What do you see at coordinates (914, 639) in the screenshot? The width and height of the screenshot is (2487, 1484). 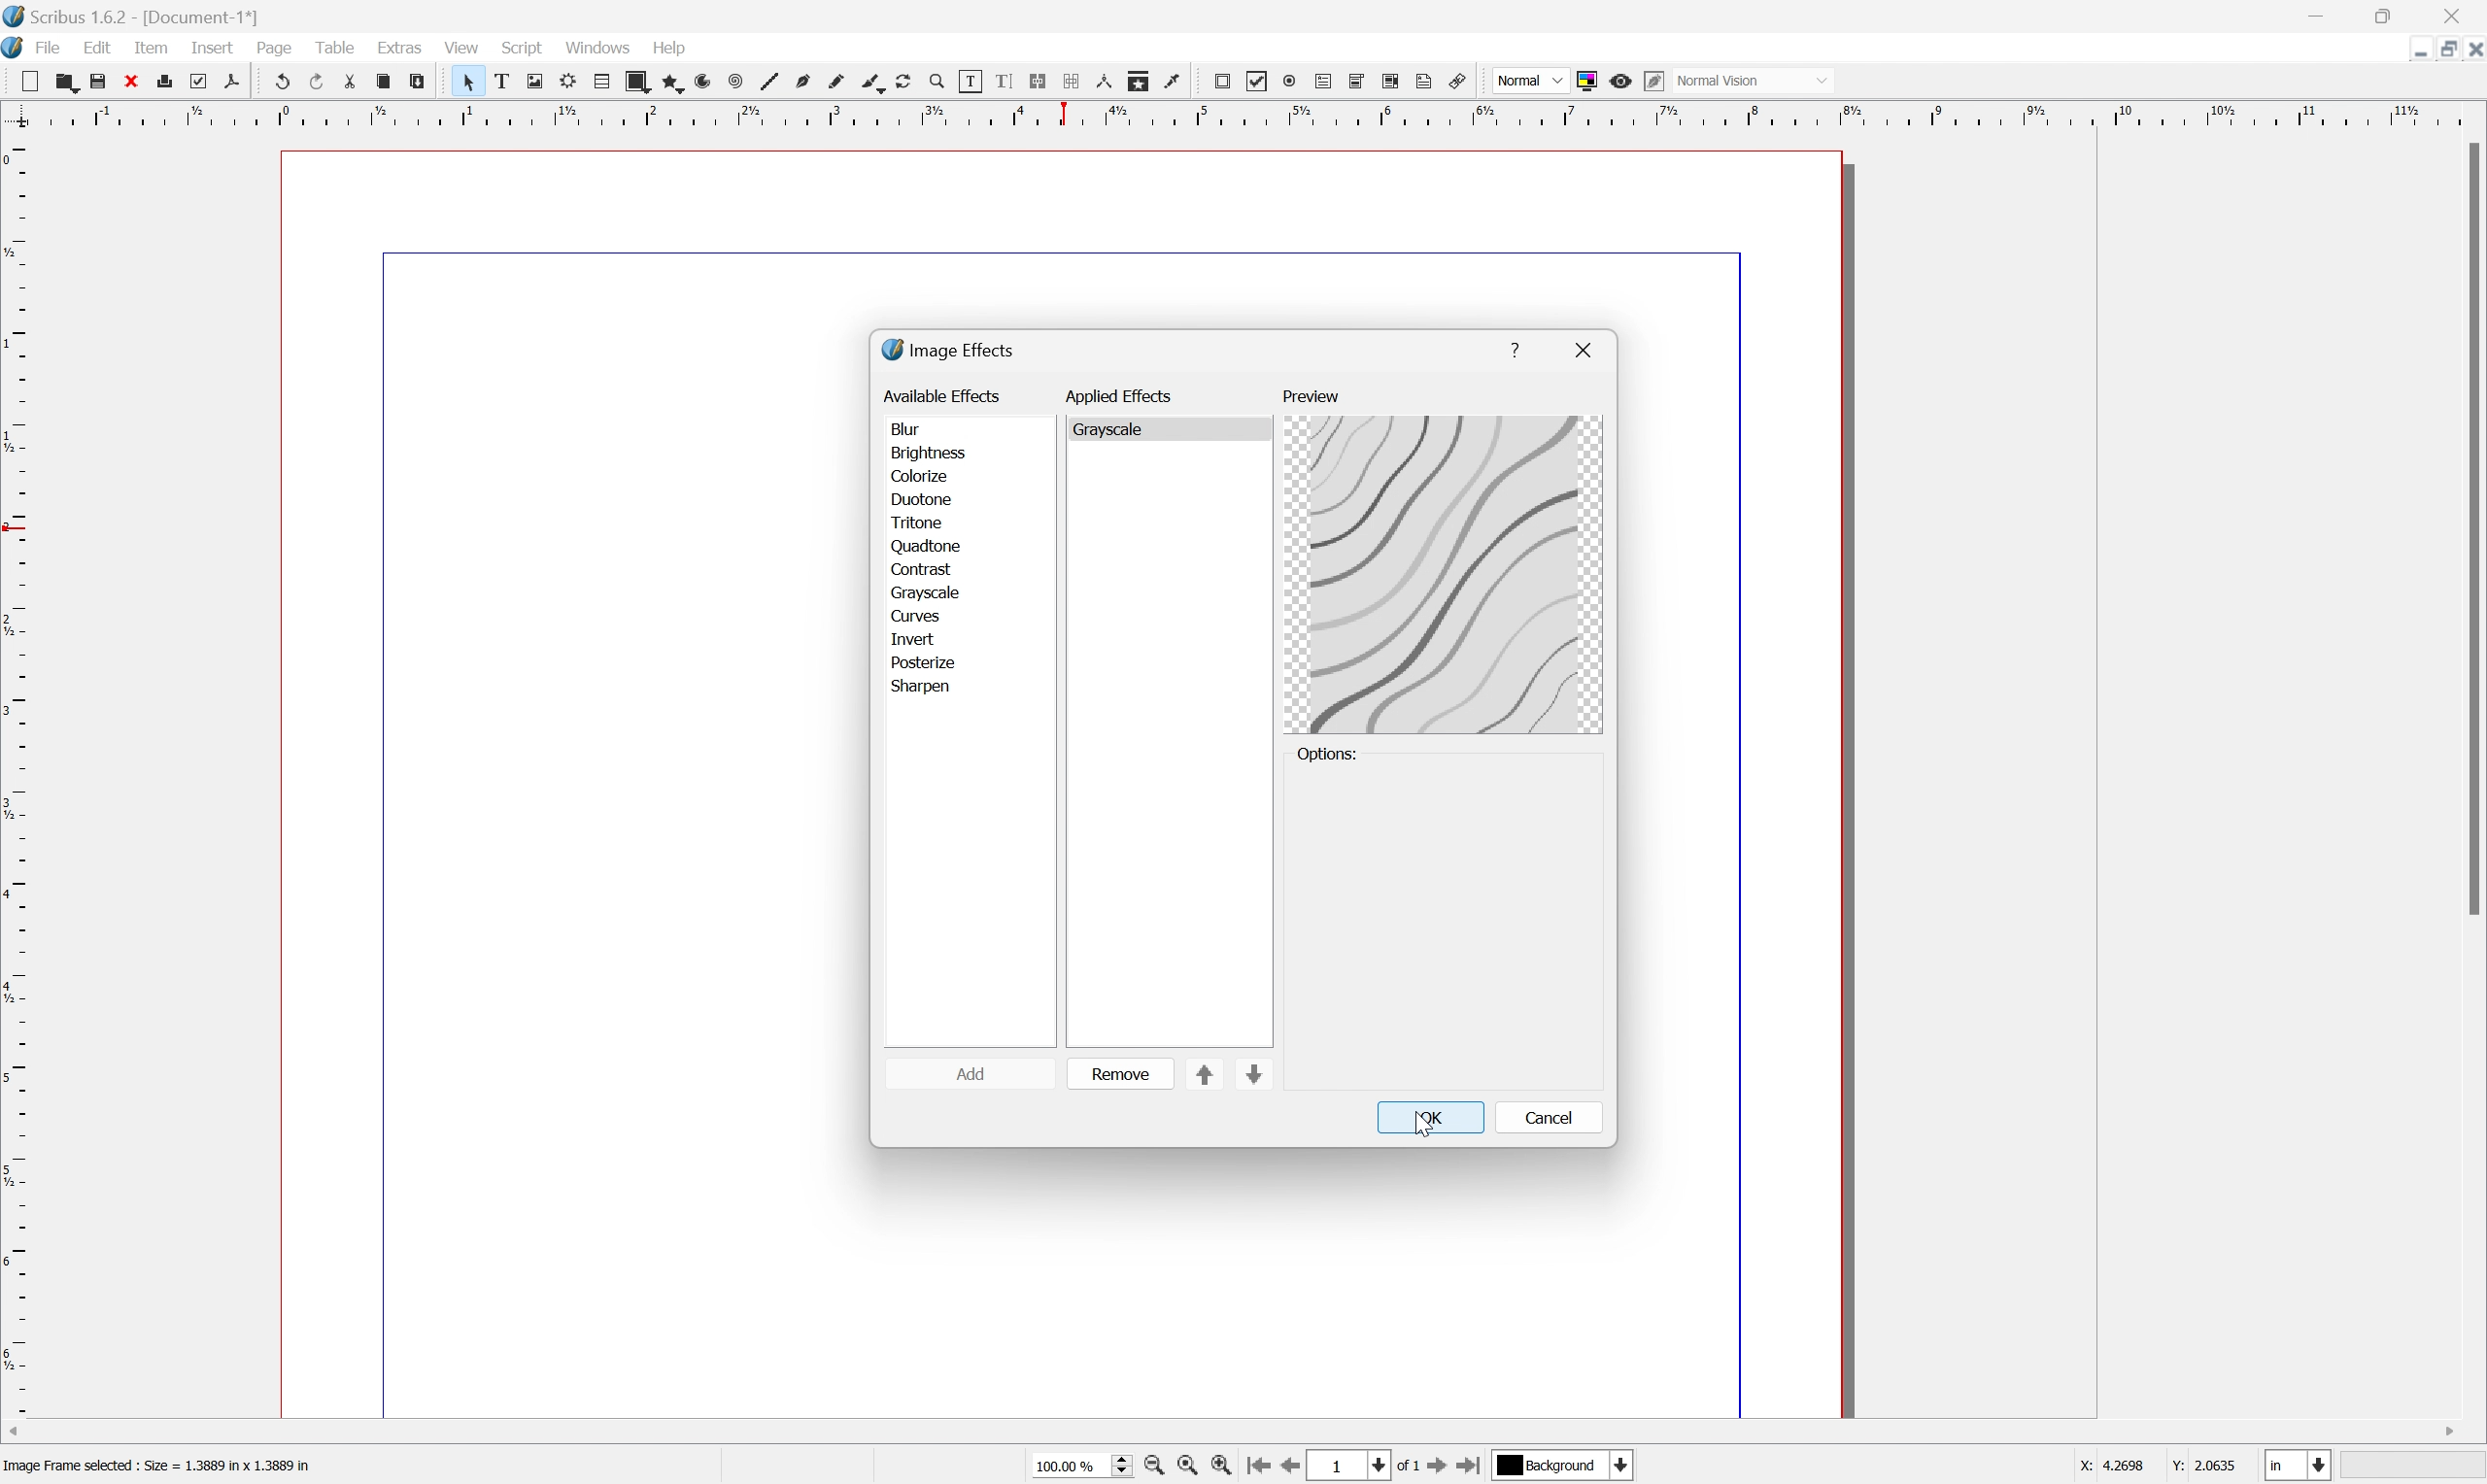 I see `invert` at bounding box center [914, 639].